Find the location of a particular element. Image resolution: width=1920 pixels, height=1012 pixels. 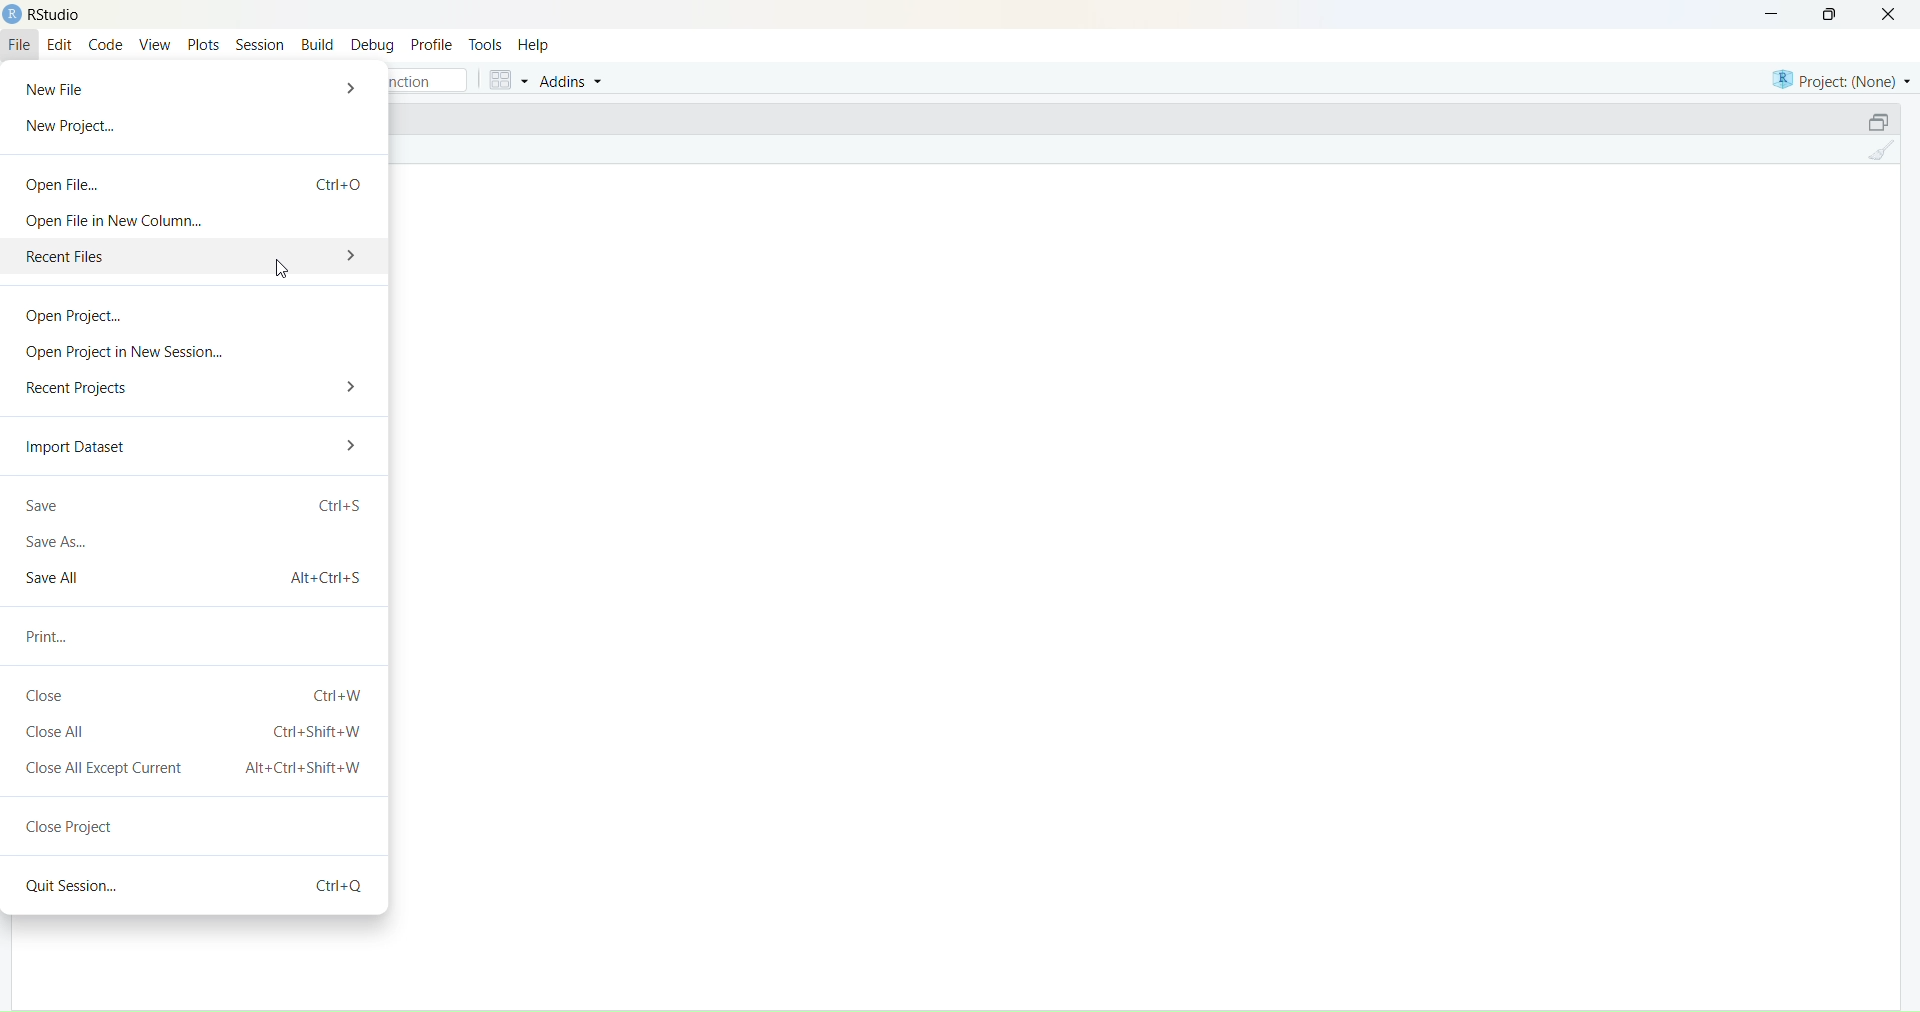

Tools is located at coordinates (487, 44).